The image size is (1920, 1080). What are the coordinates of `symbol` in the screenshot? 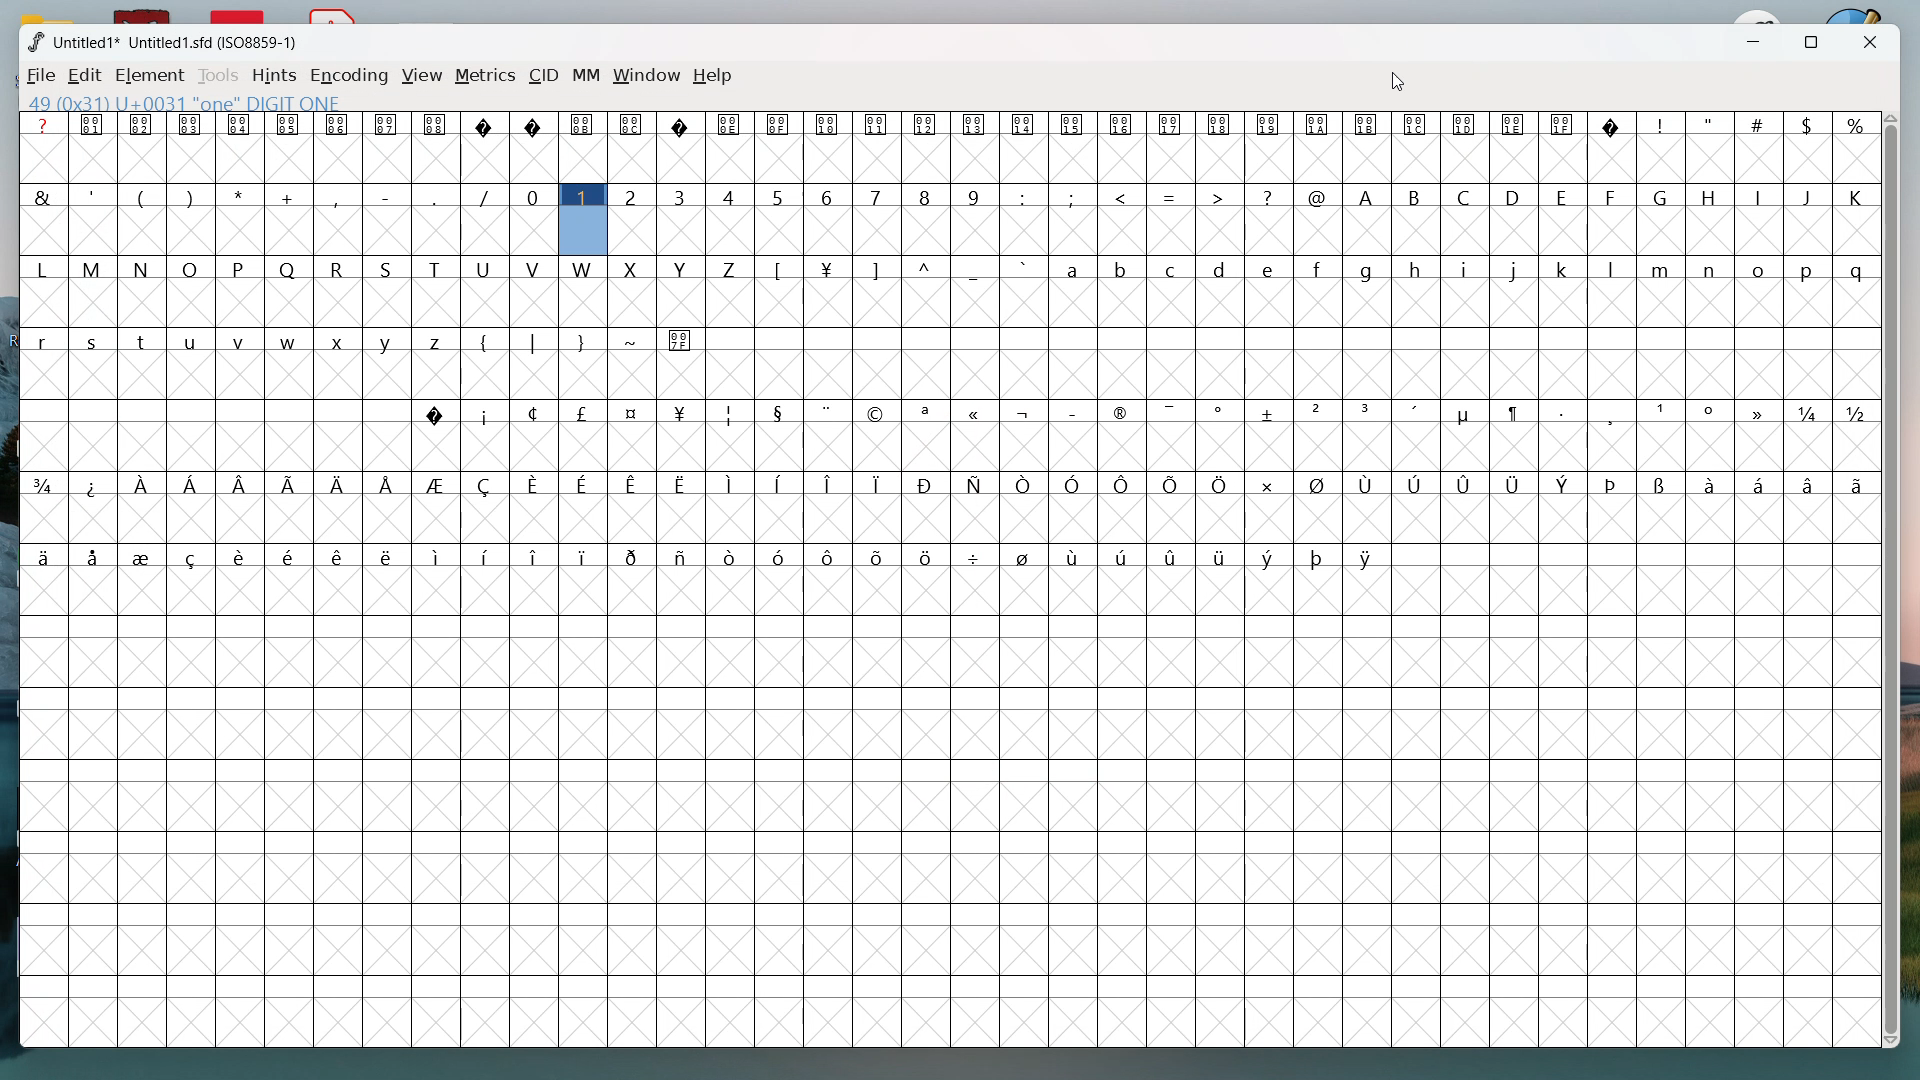 It's located at (1320, 557).